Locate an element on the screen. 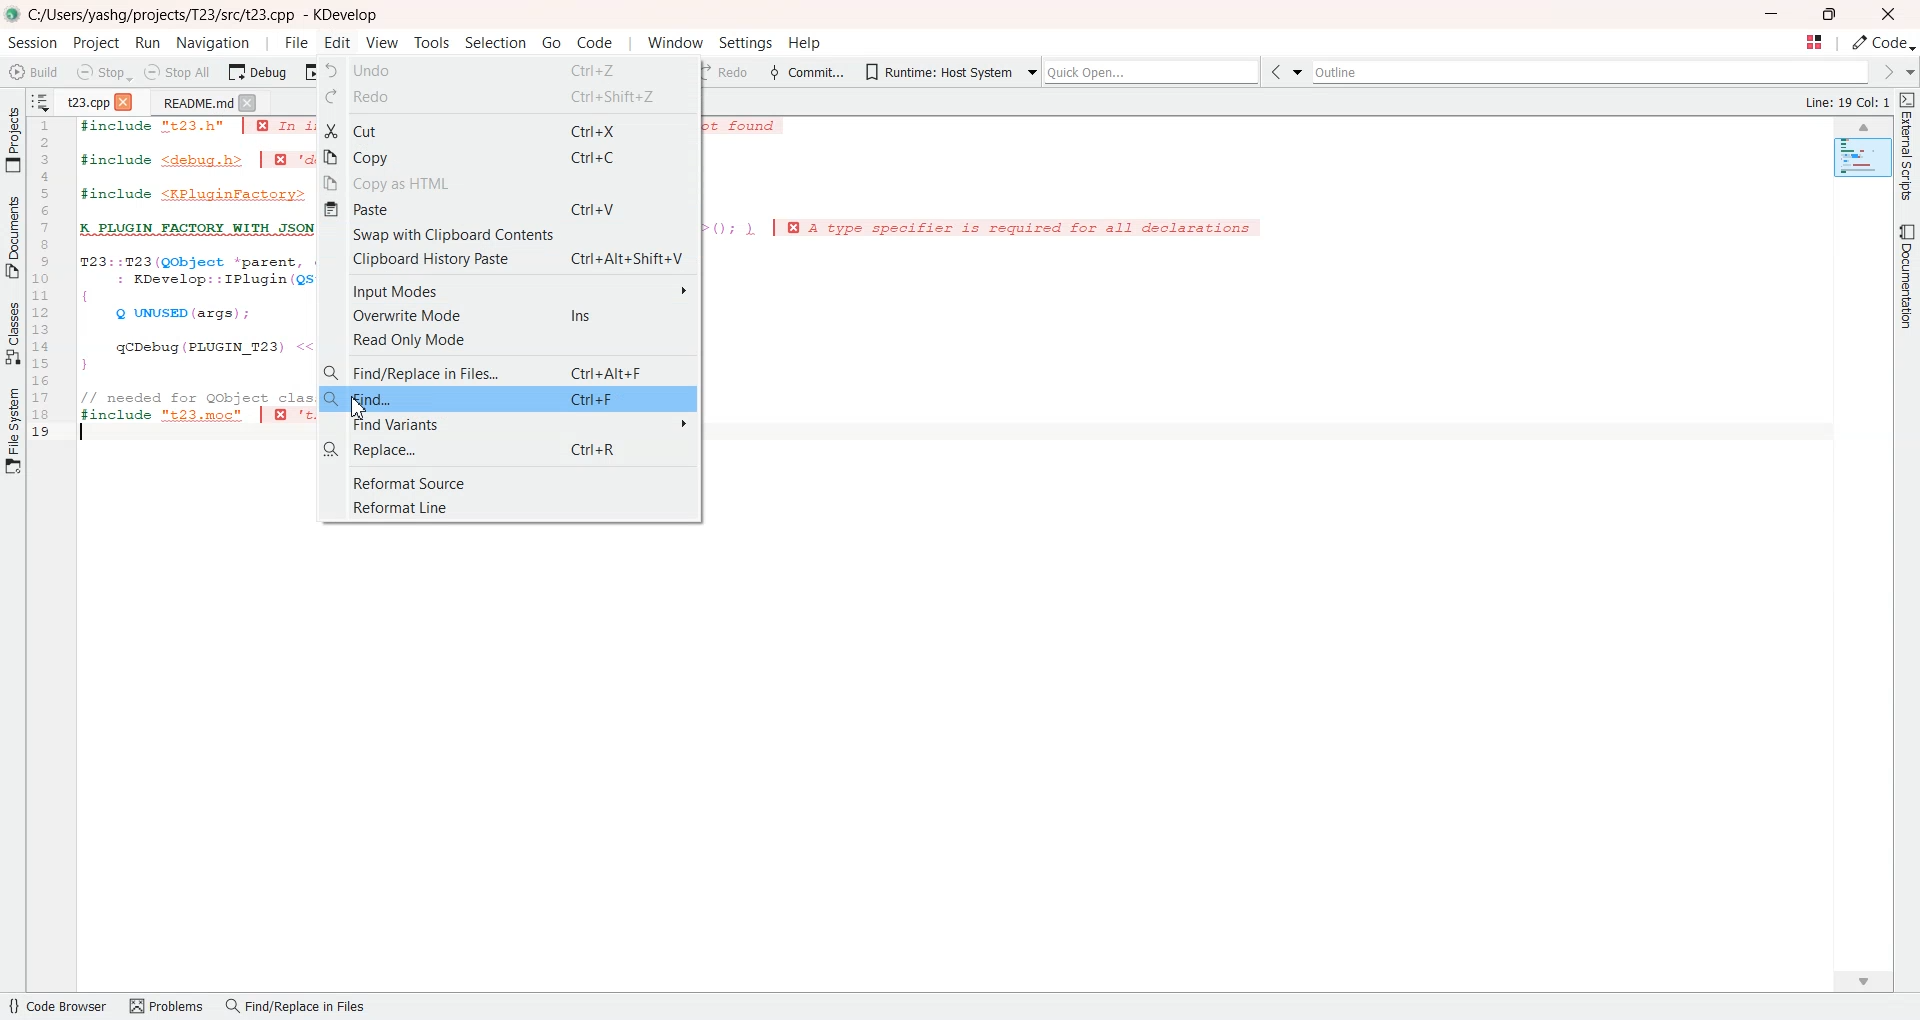  Classes is located at coordinates (13, 332).